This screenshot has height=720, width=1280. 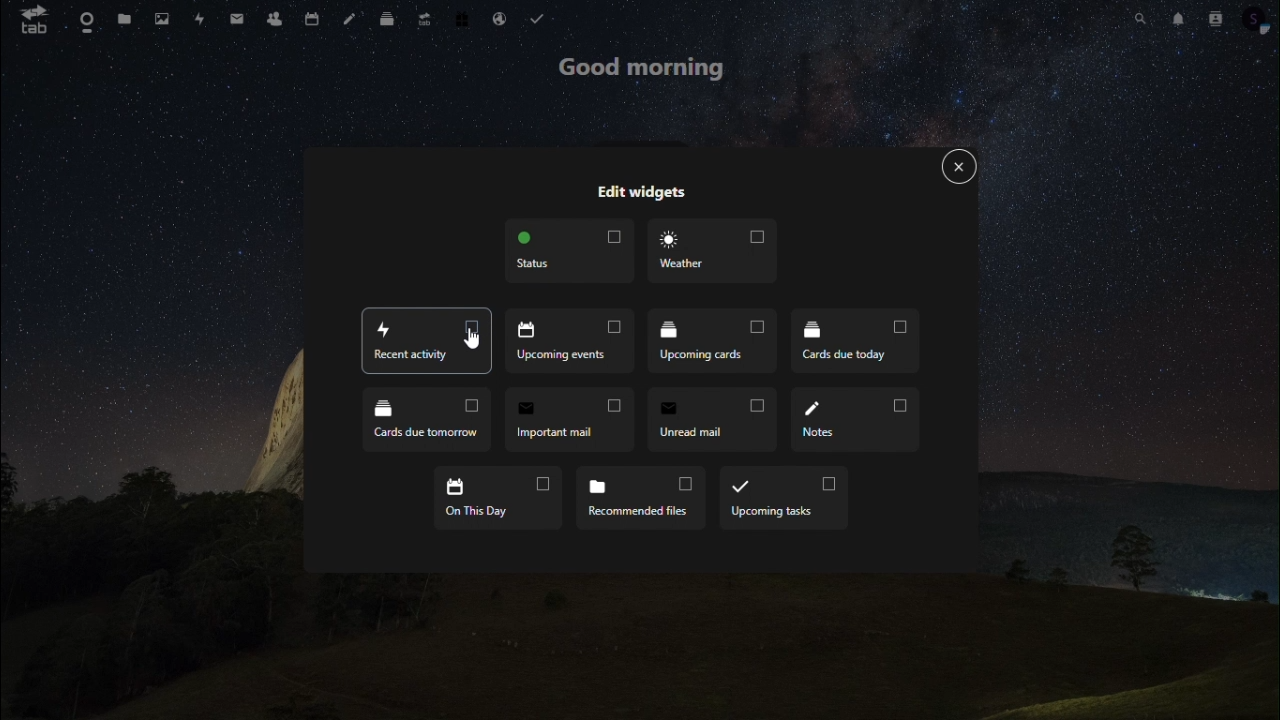 What do you see at coordinates (313, 22) in the screenshot?
I see `calendar` at bounding box center [313, 22].